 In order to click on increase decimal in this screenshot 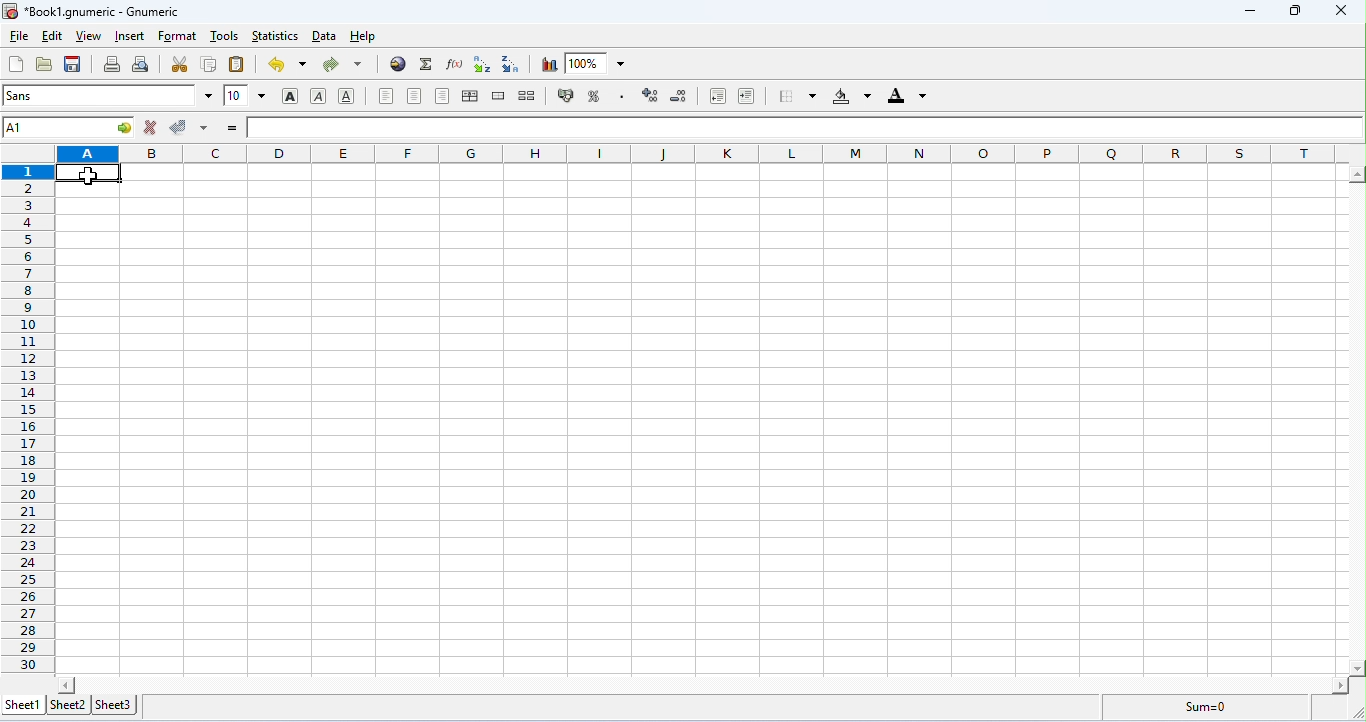, I will do `click(652, 93)`.